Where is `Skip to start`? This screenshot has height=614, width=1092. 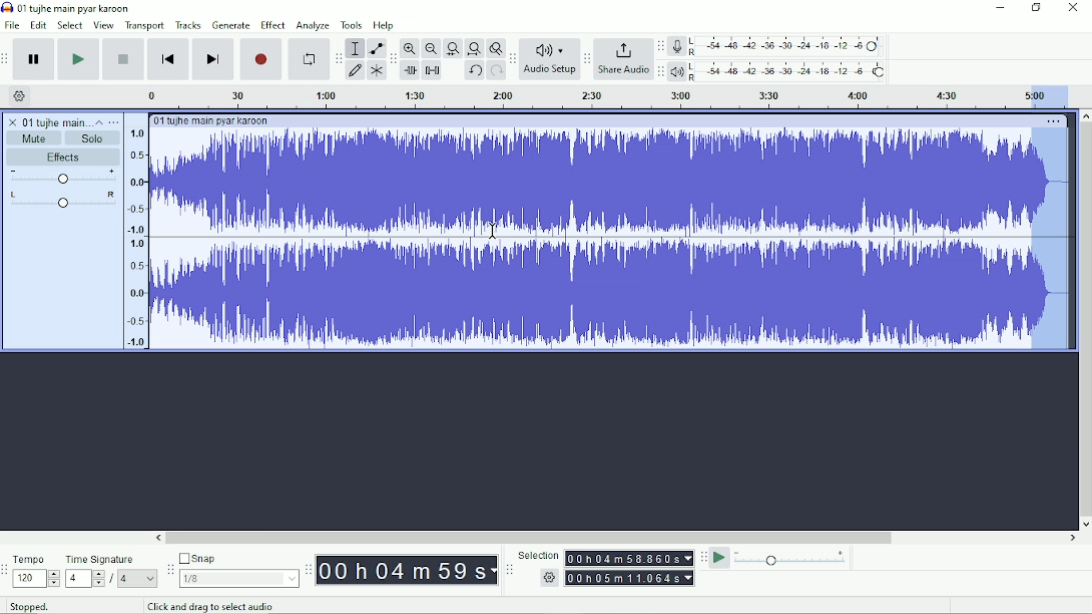 Skip to start is located at coordinates (168, 60).